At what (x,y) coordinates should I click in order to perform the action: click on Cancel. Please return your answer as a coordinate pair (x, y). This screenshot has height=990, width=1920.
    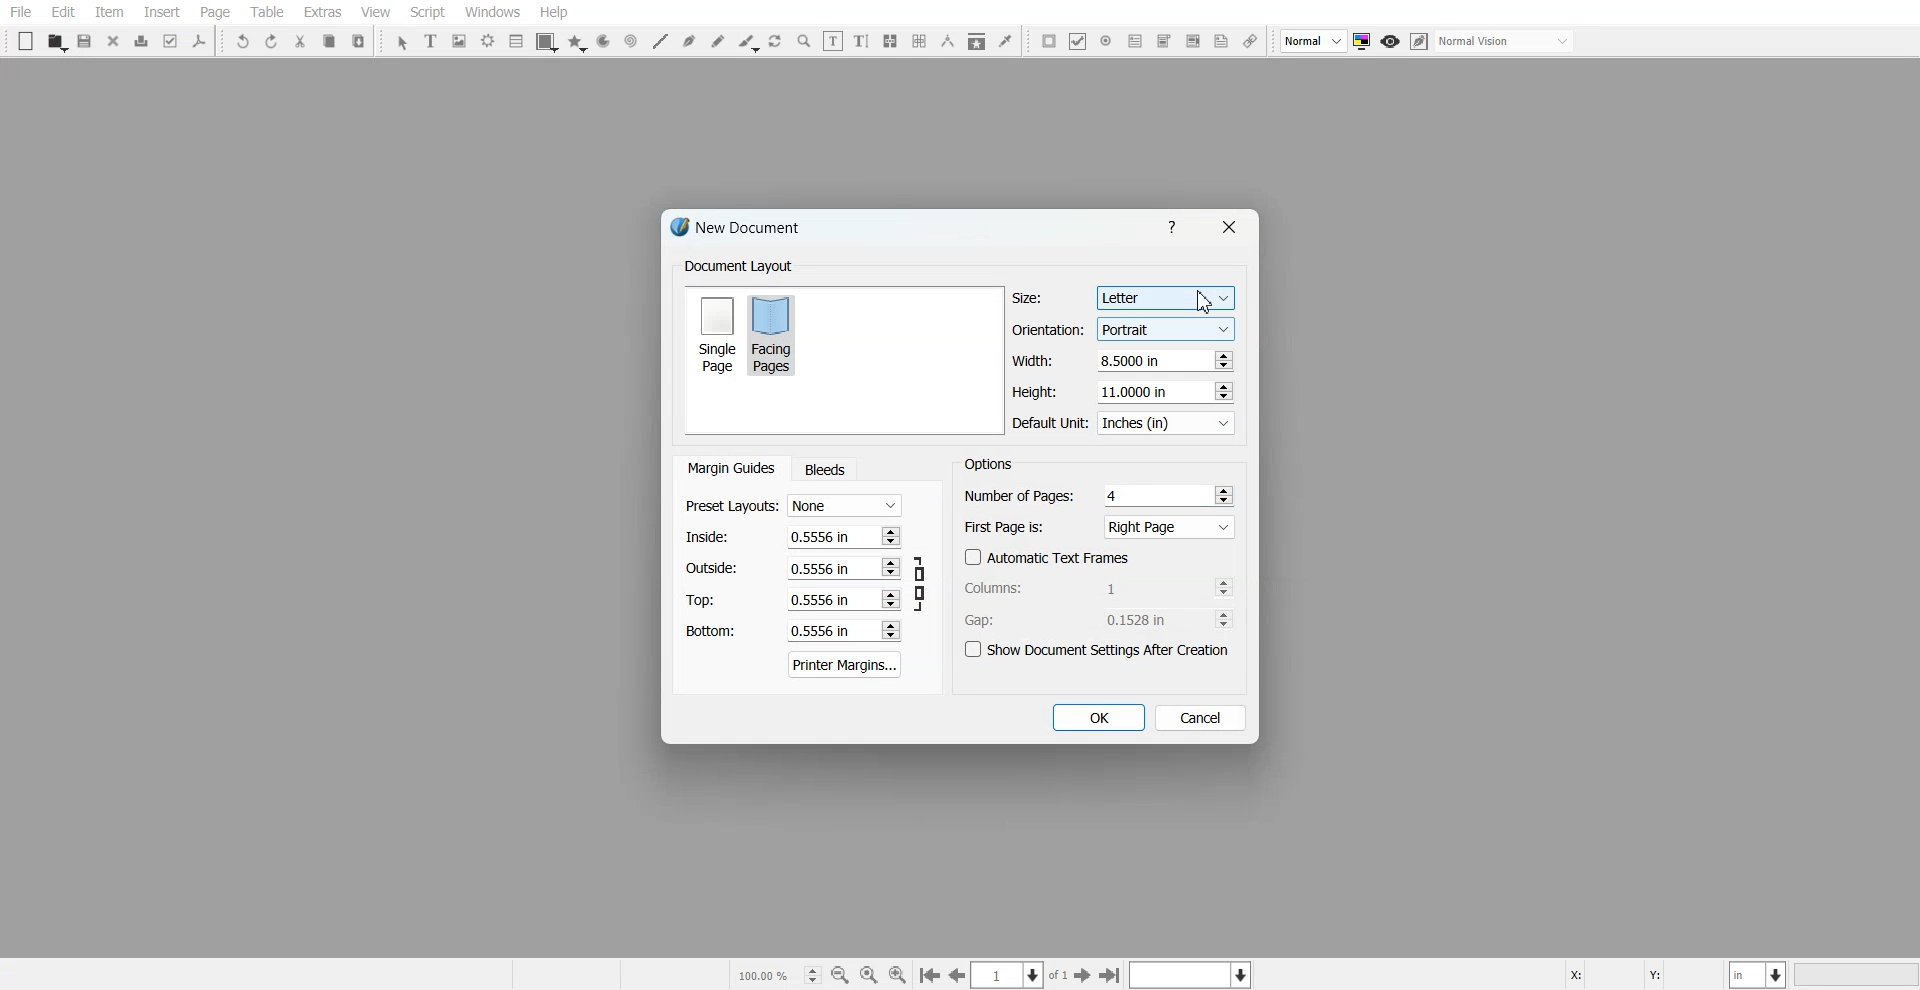
    Looking at the image, I should click on (1201, 717).